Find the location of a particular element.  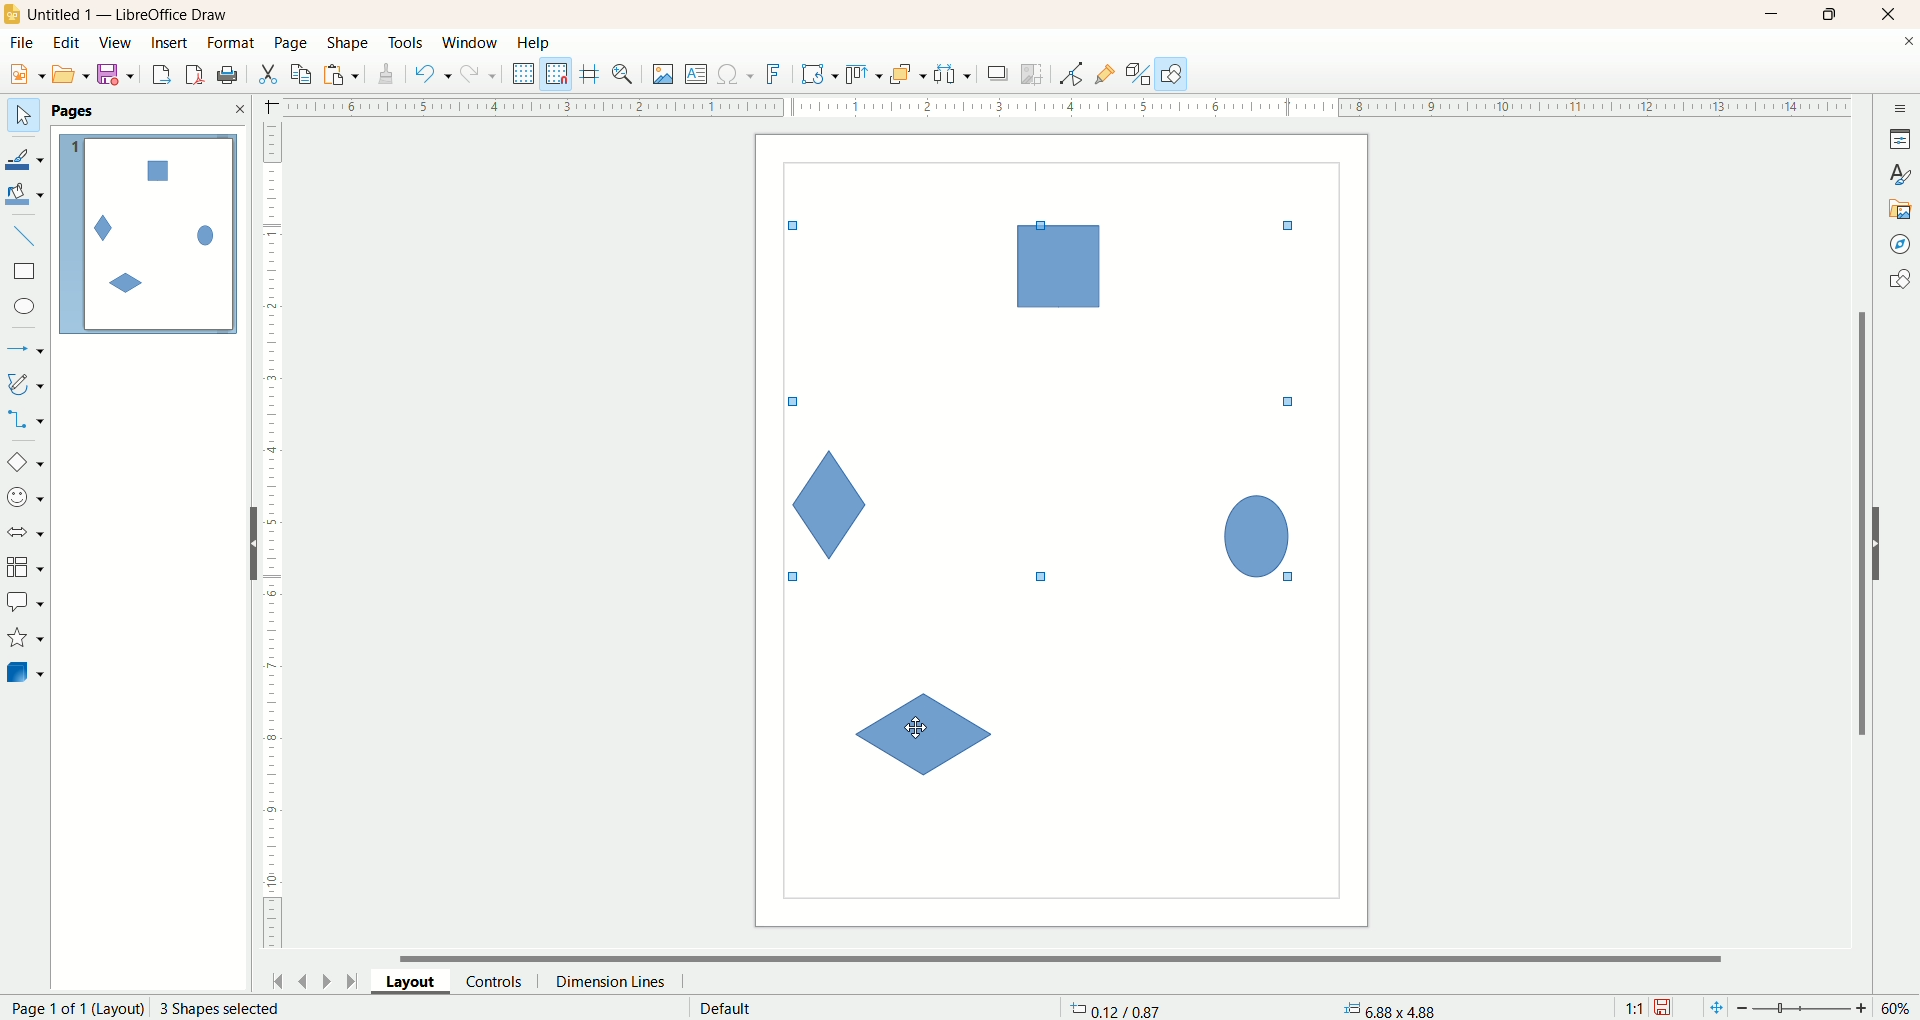

tools is located at coordinates (407, 44).